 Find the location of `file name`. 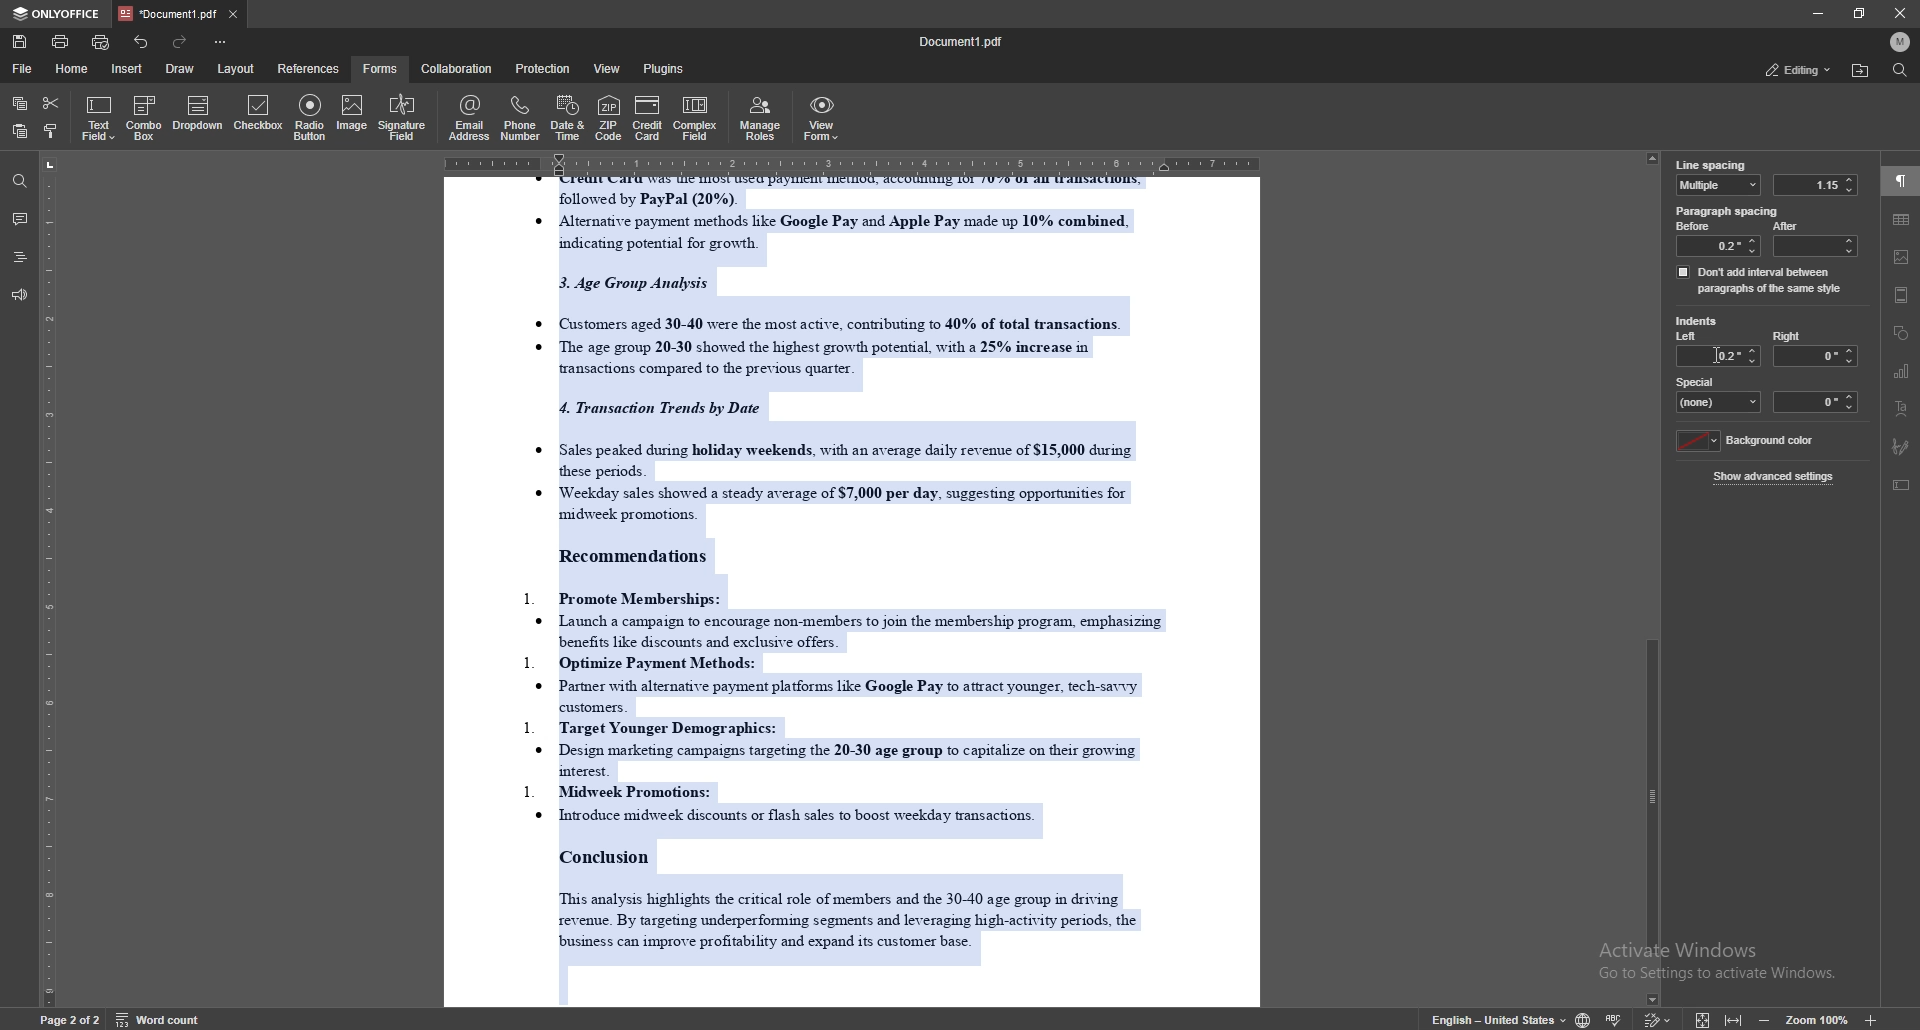

file name is located at coordinates (962, 42).